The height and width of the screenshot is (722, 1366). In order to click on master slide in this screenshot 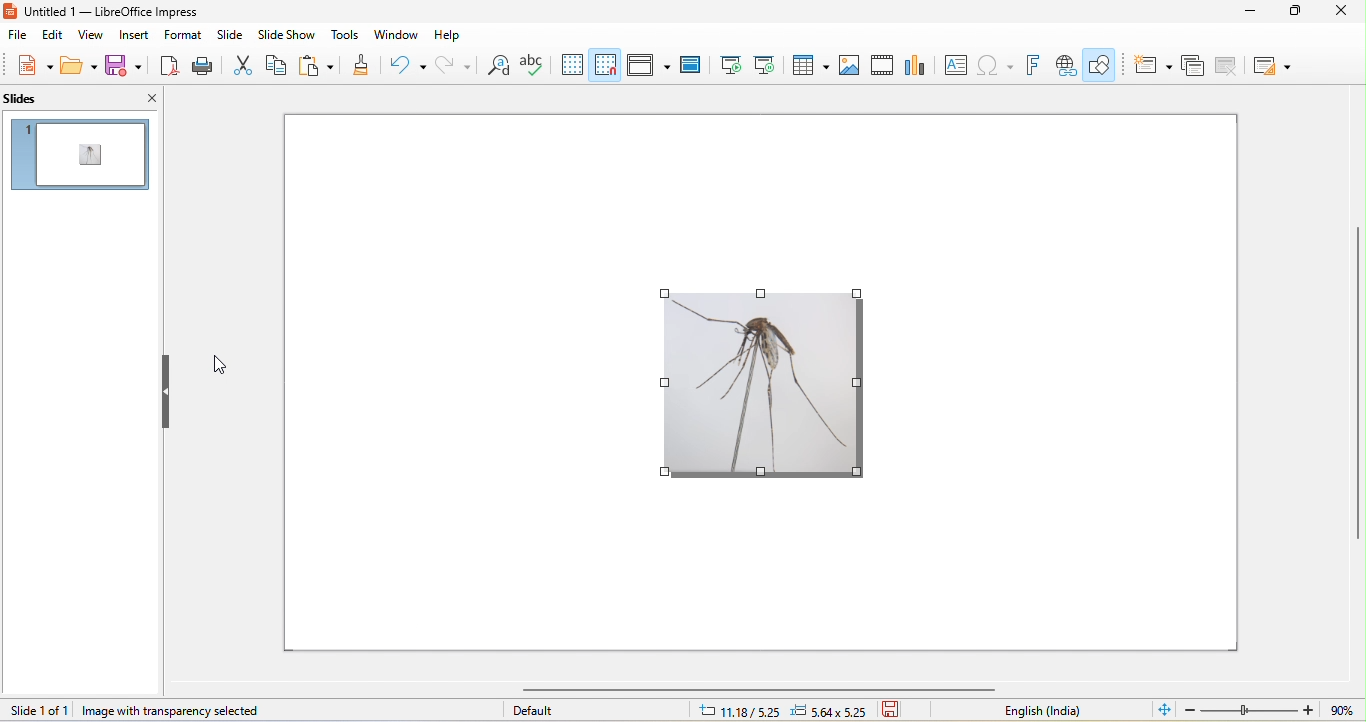, I will do `click(690, 64)`.